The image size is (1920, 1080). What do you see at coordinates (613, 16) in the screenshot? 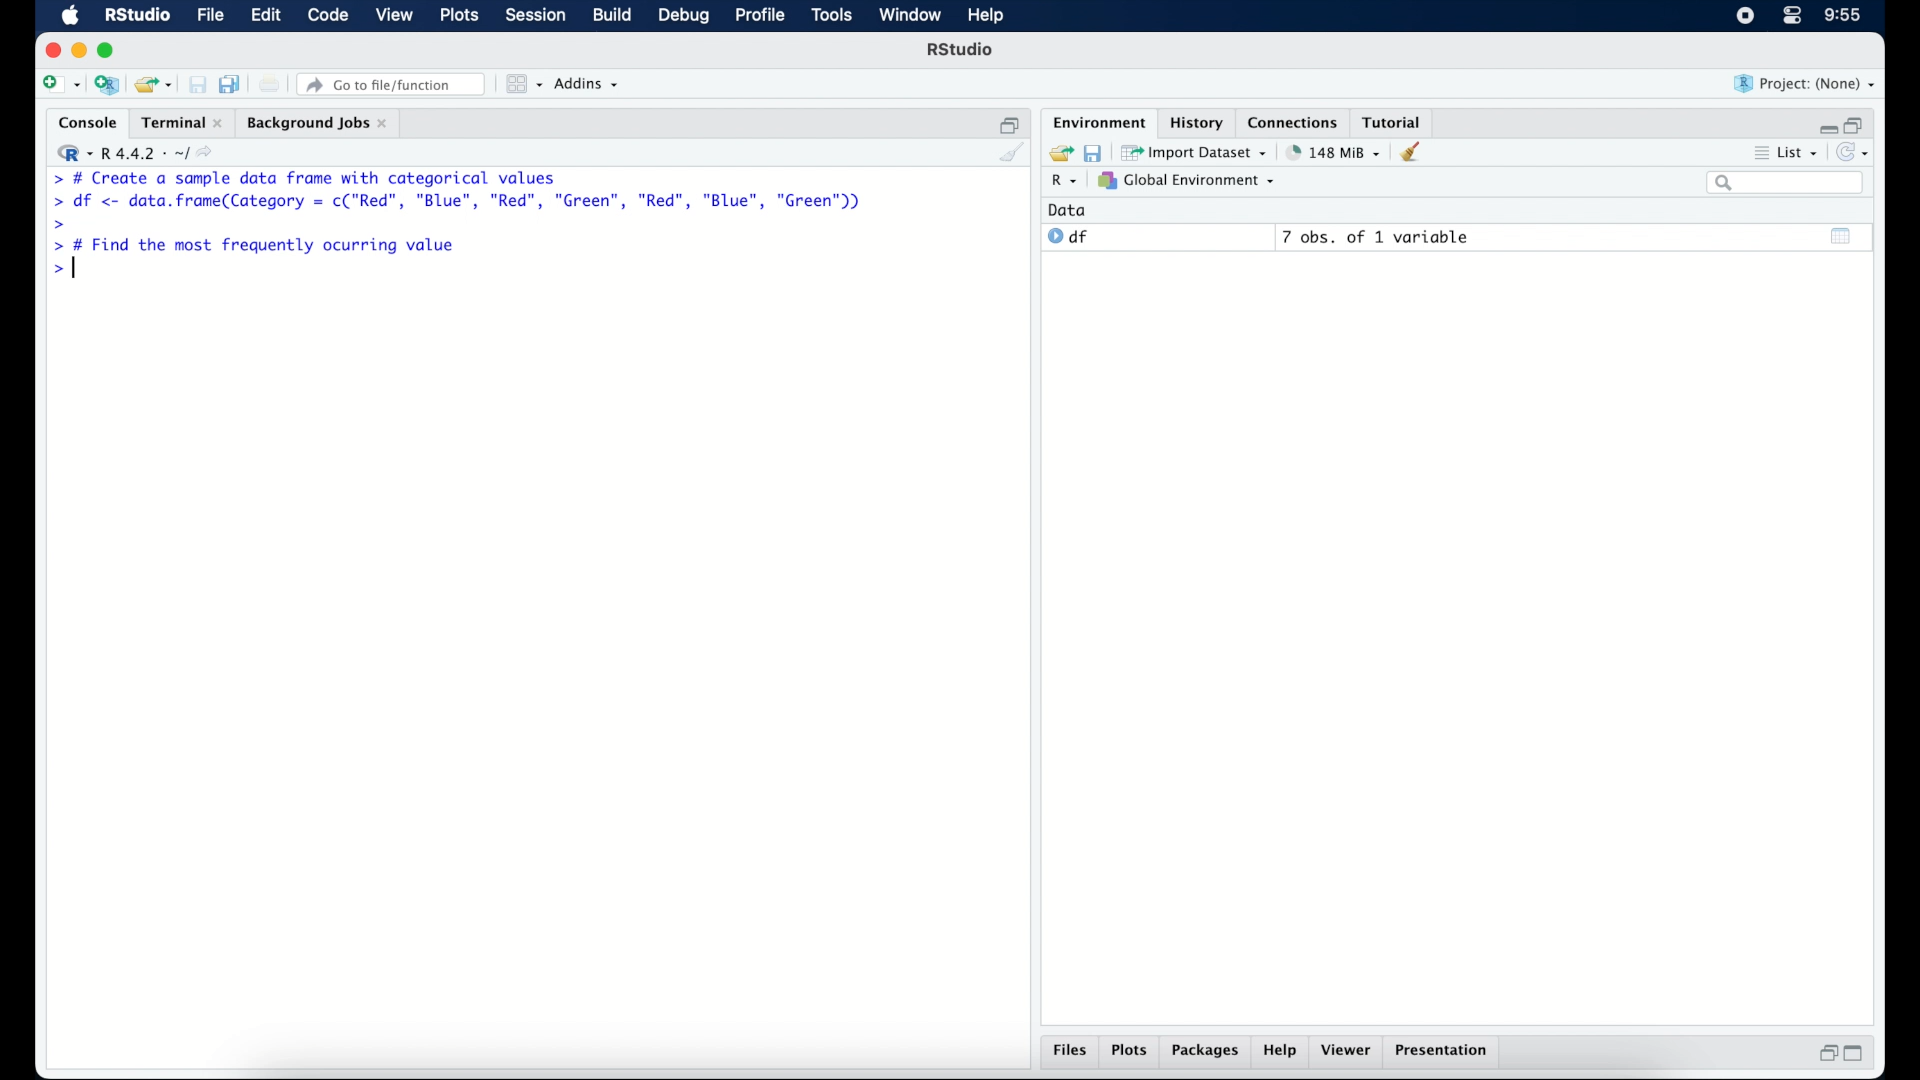
I see `build` at bounding box center [613, 16].